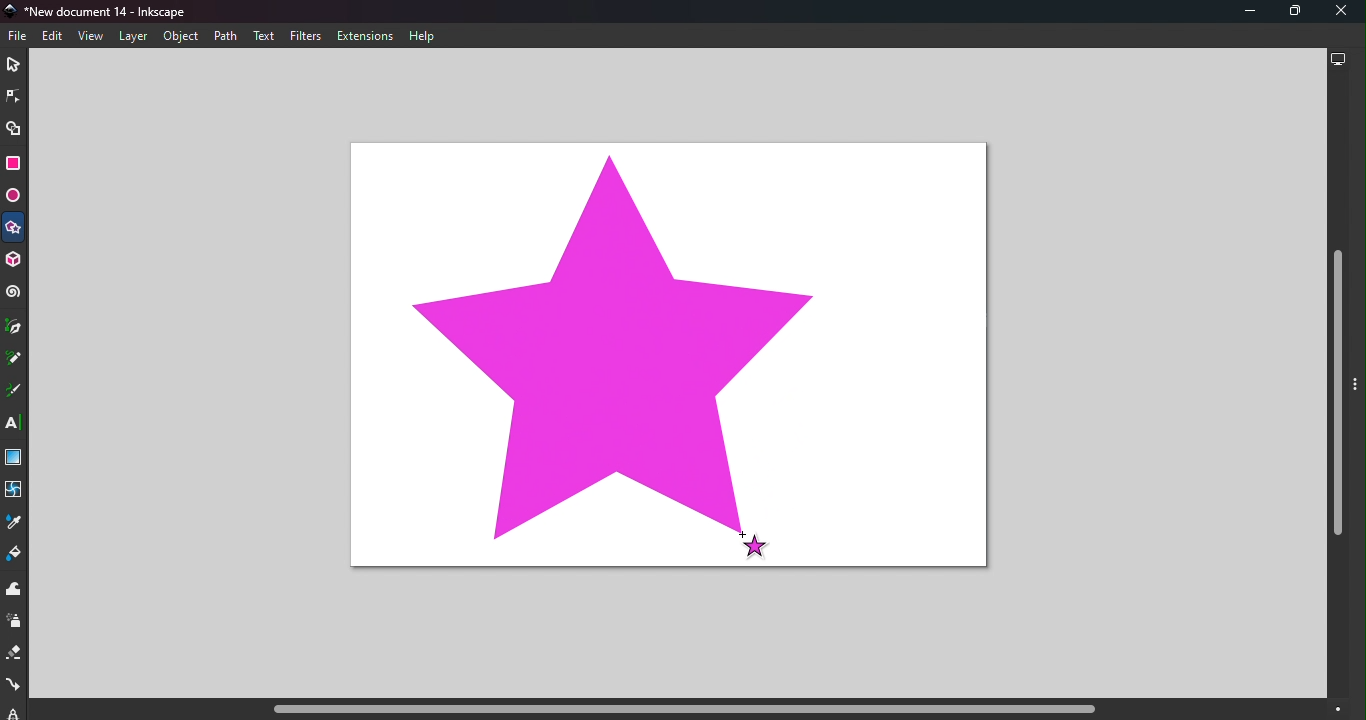 Image resolution: width=1366 pixels, height=720 pixels. I want to click on Extensions, so click(369, 36).